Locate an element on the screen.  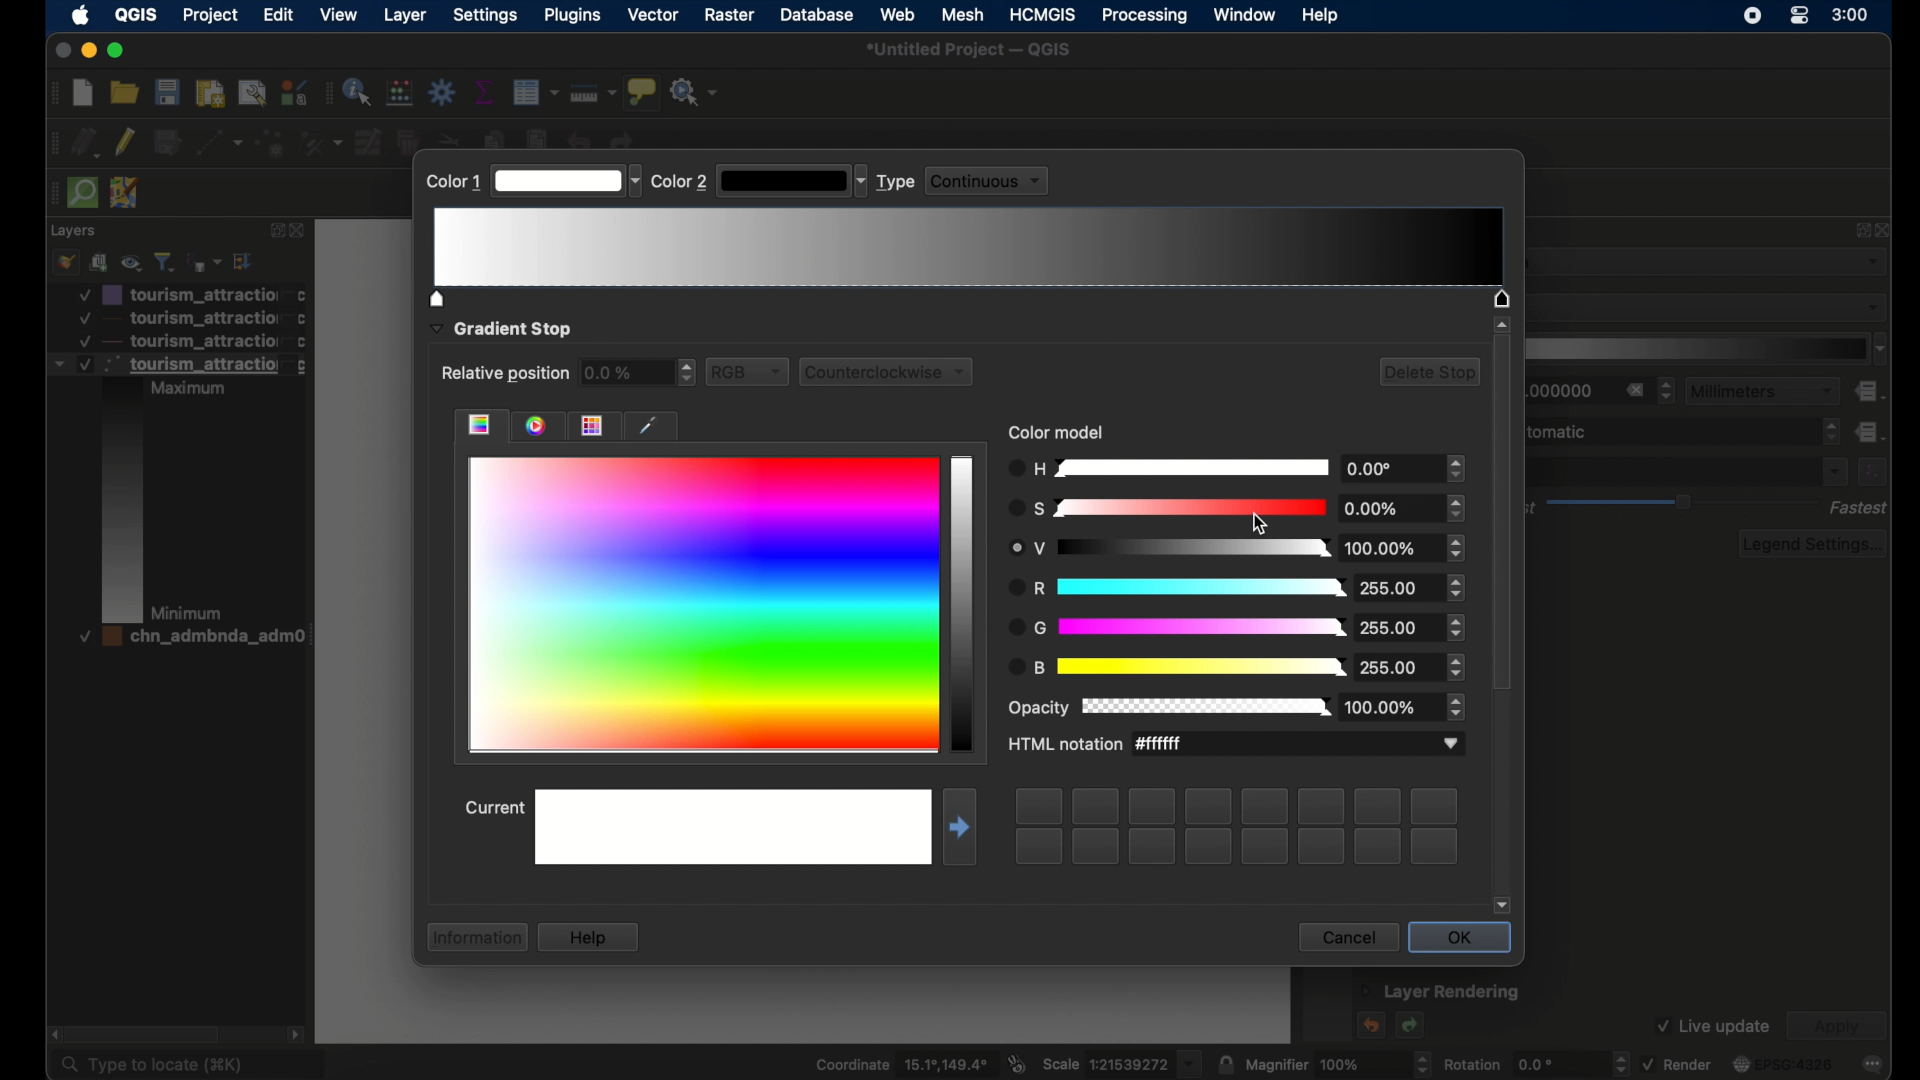
expand is located at coordinates (245, 261).